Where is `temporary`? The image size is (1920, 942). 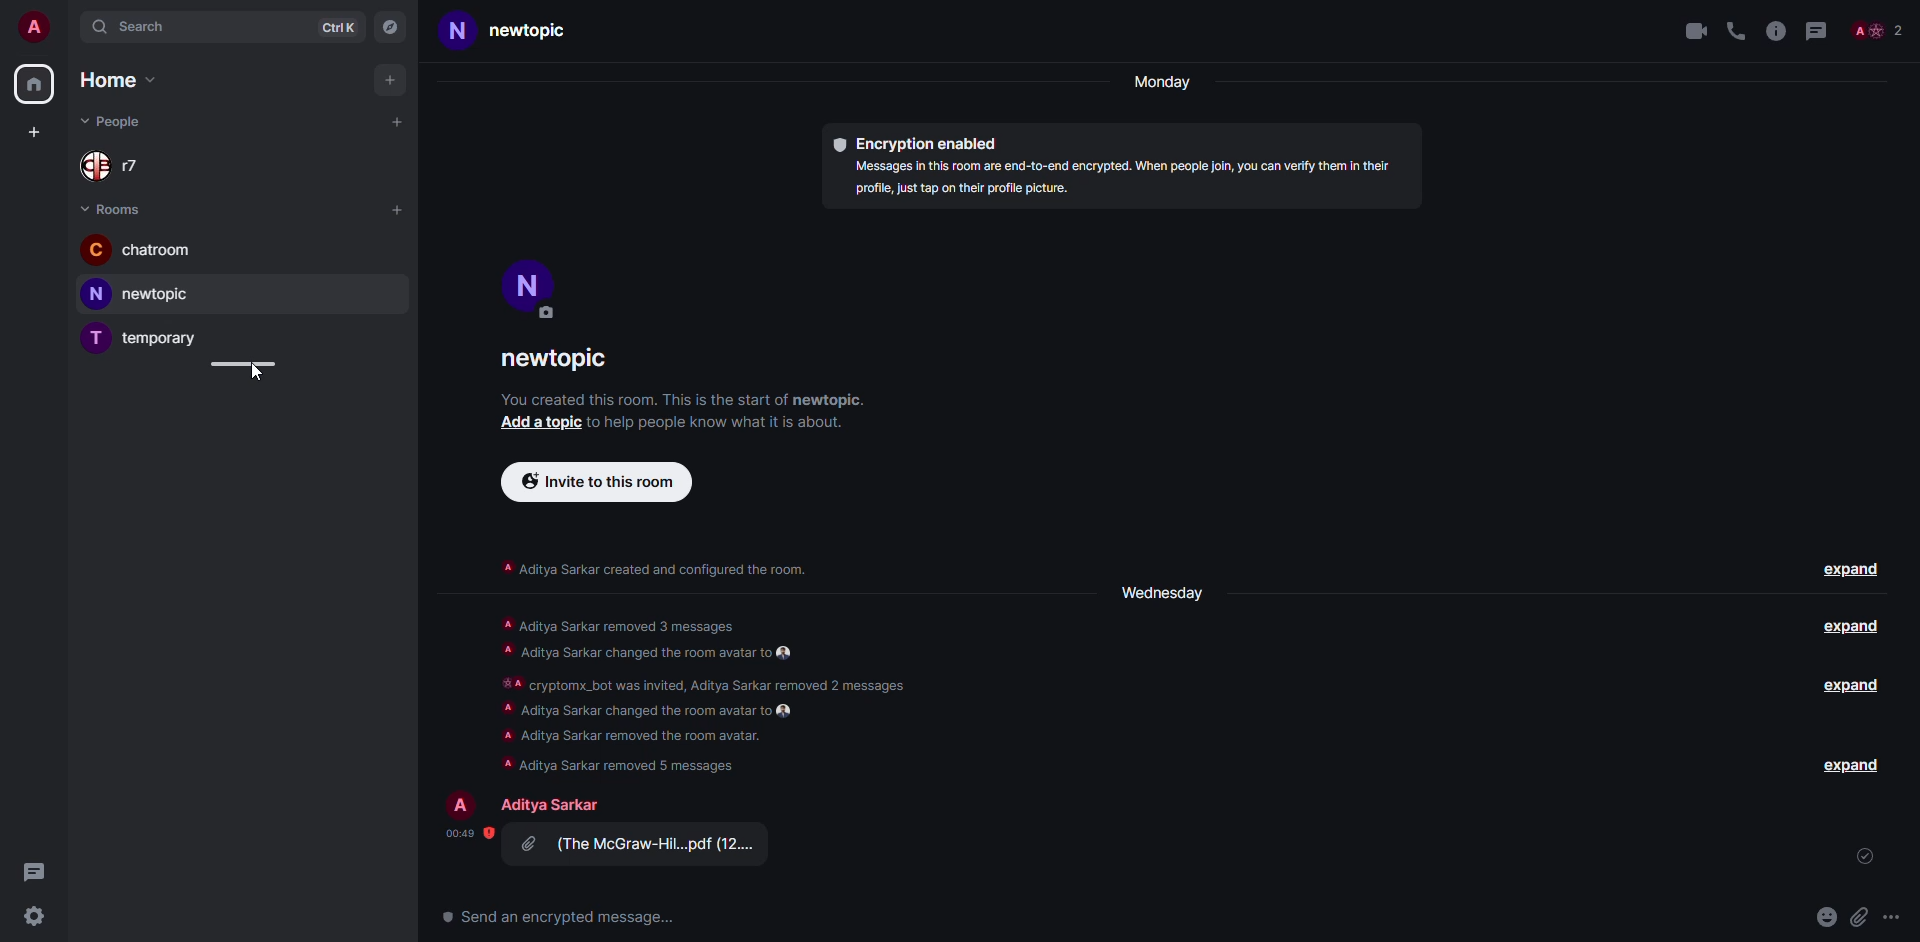
temporary is located at coordinates (147, 339).